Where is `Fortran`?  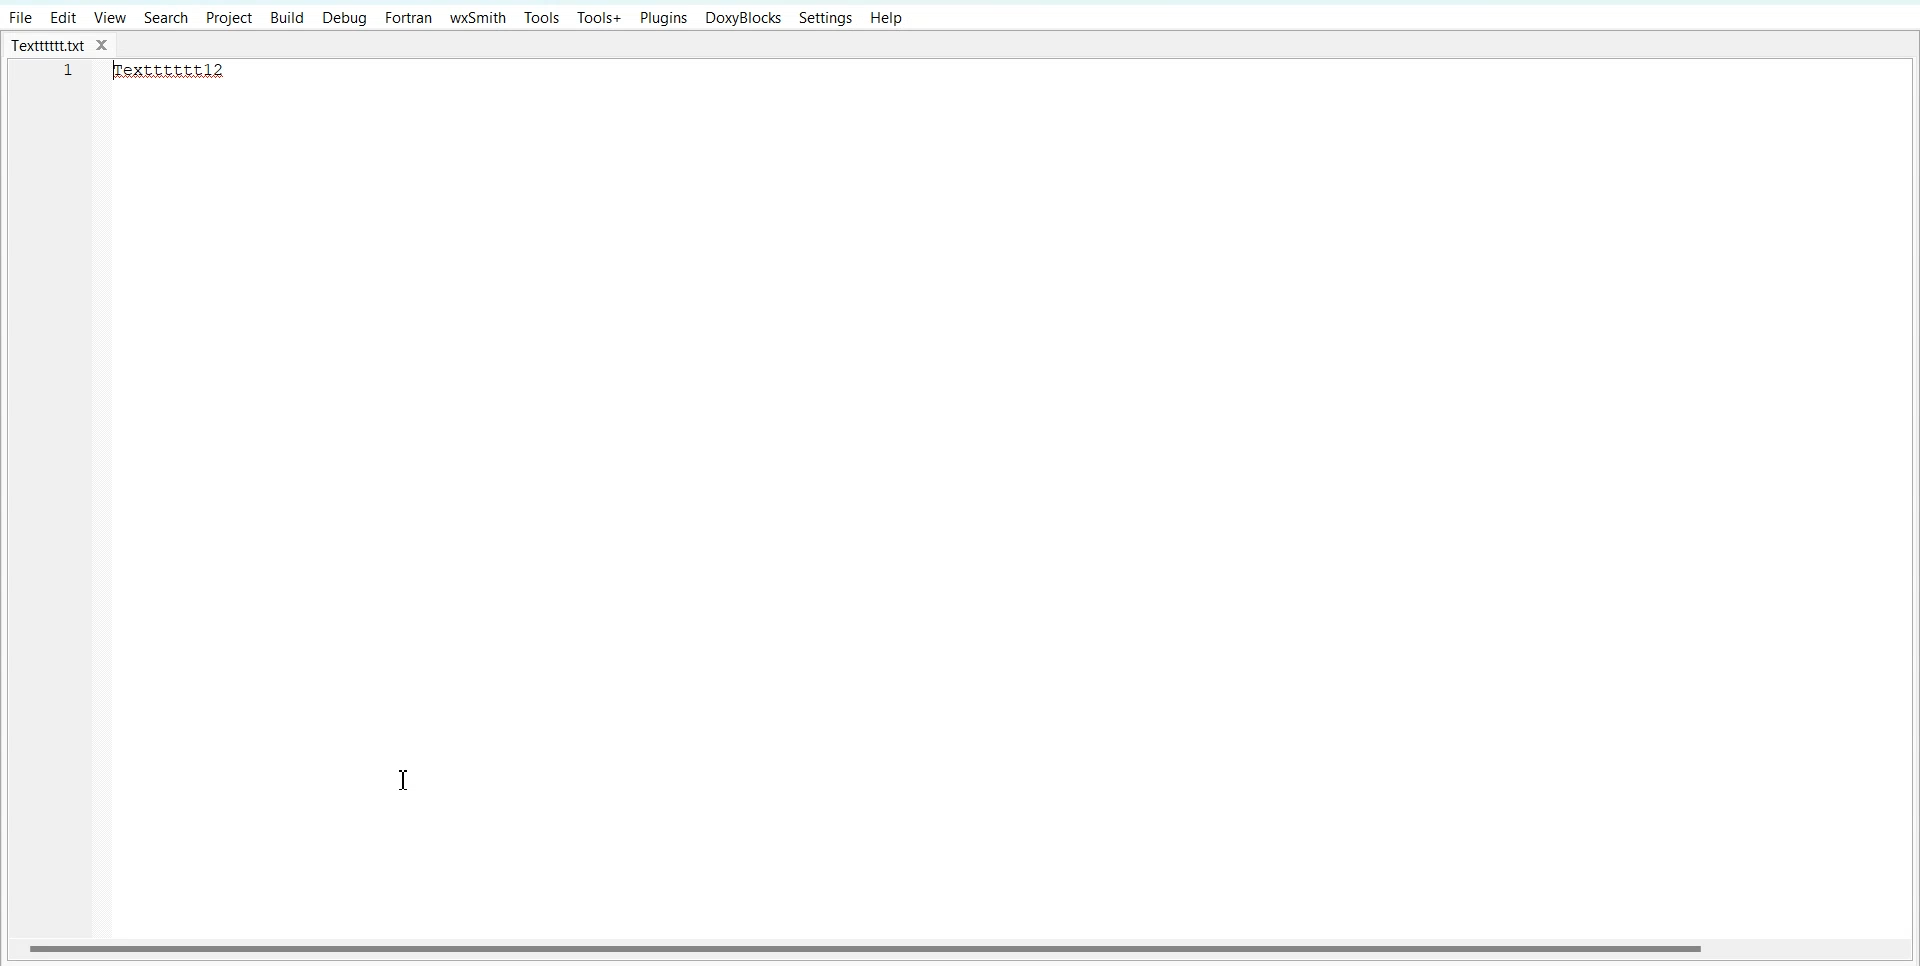 Fortran is located at coordinates (408, 18).